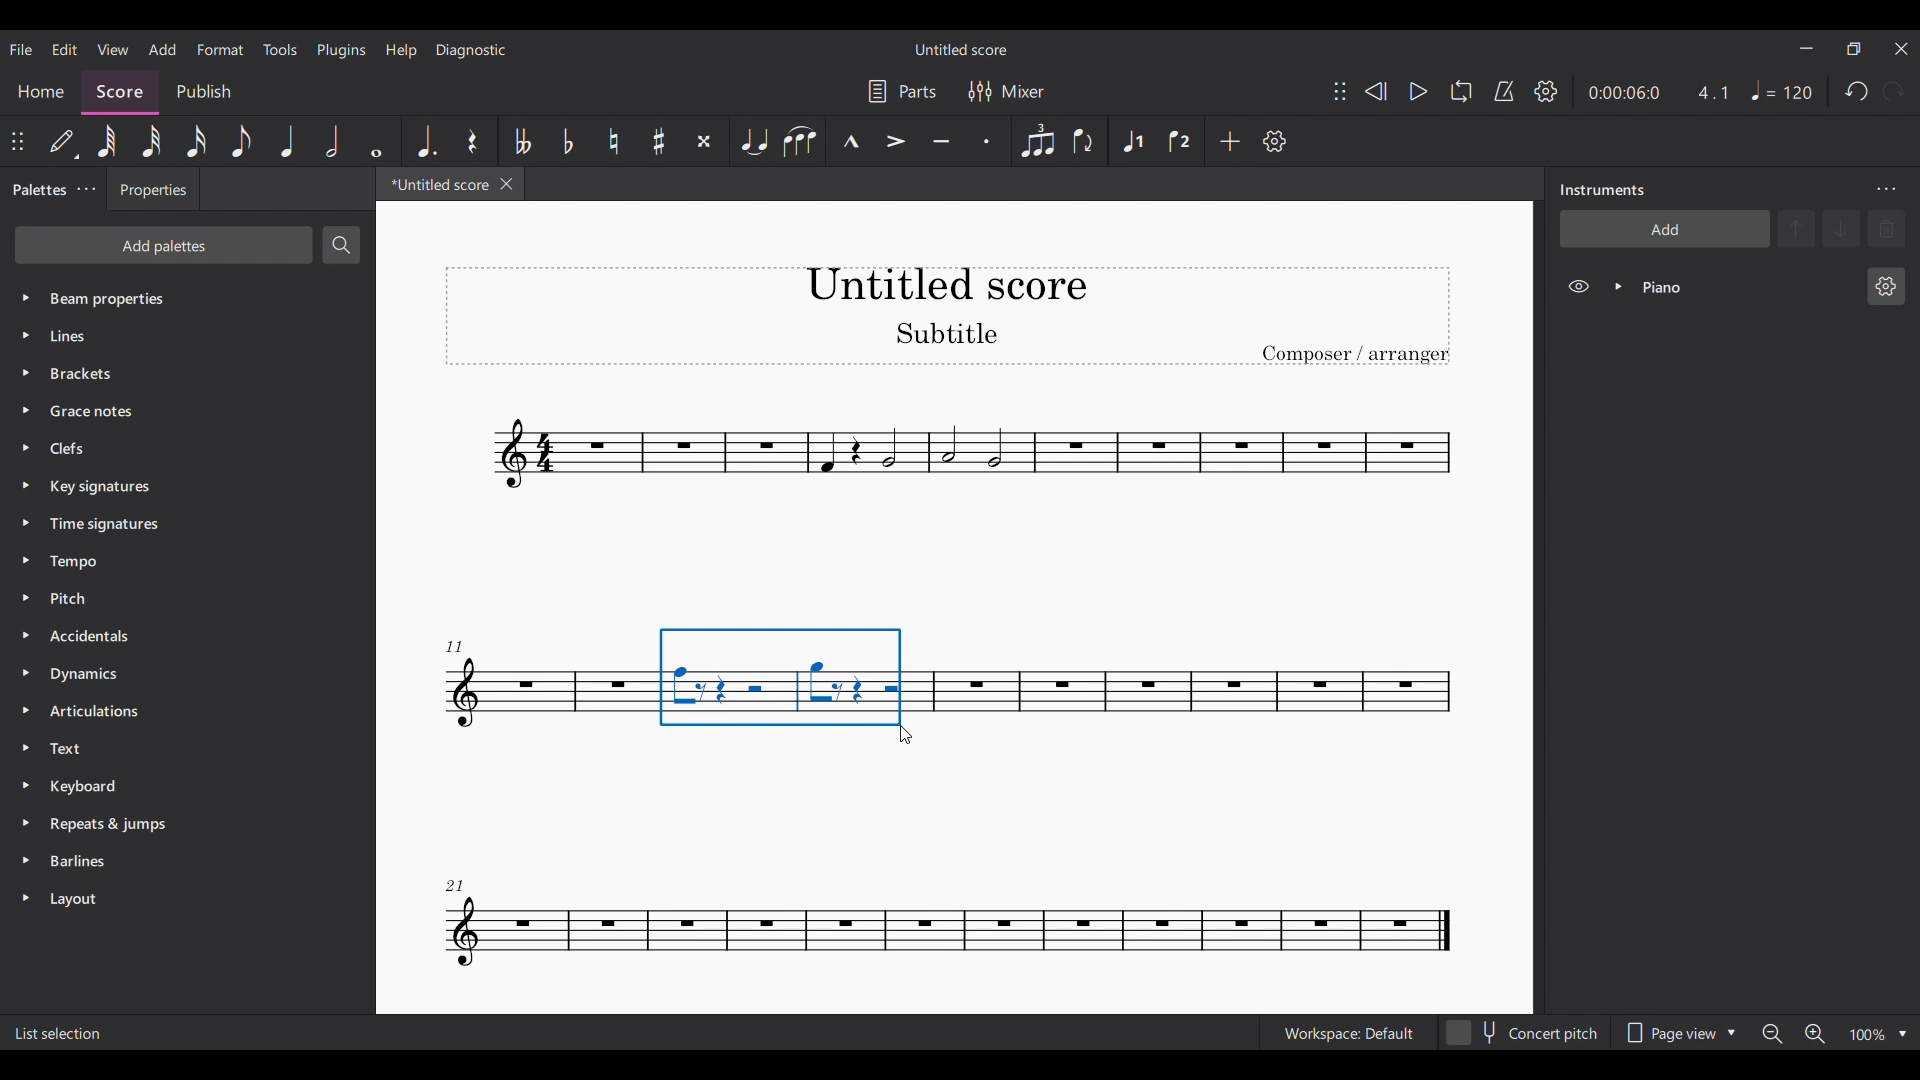 This screenshot has width=1920, height=1080. I want to click on Voice 2, so click(1179, 141).